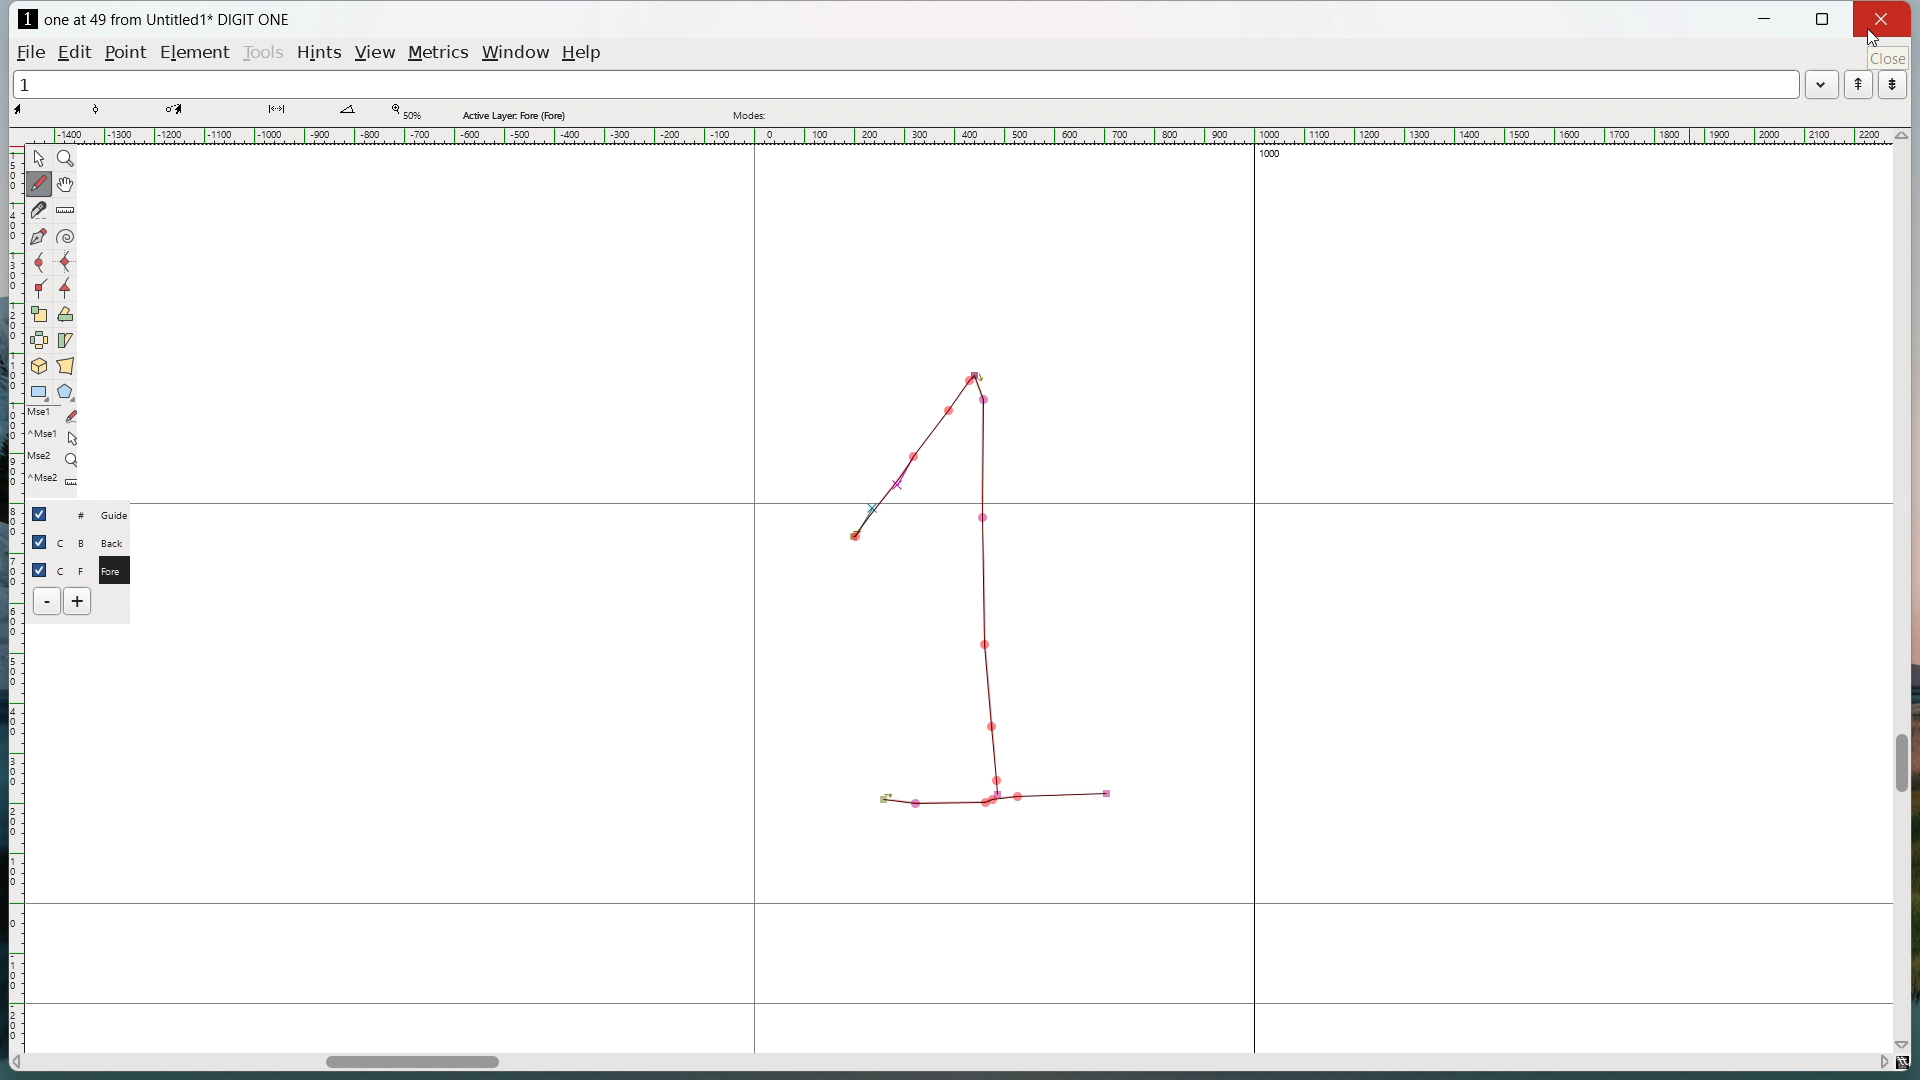 The image size is (1920, 1080). I want to click on pointer, so click(40, 158).